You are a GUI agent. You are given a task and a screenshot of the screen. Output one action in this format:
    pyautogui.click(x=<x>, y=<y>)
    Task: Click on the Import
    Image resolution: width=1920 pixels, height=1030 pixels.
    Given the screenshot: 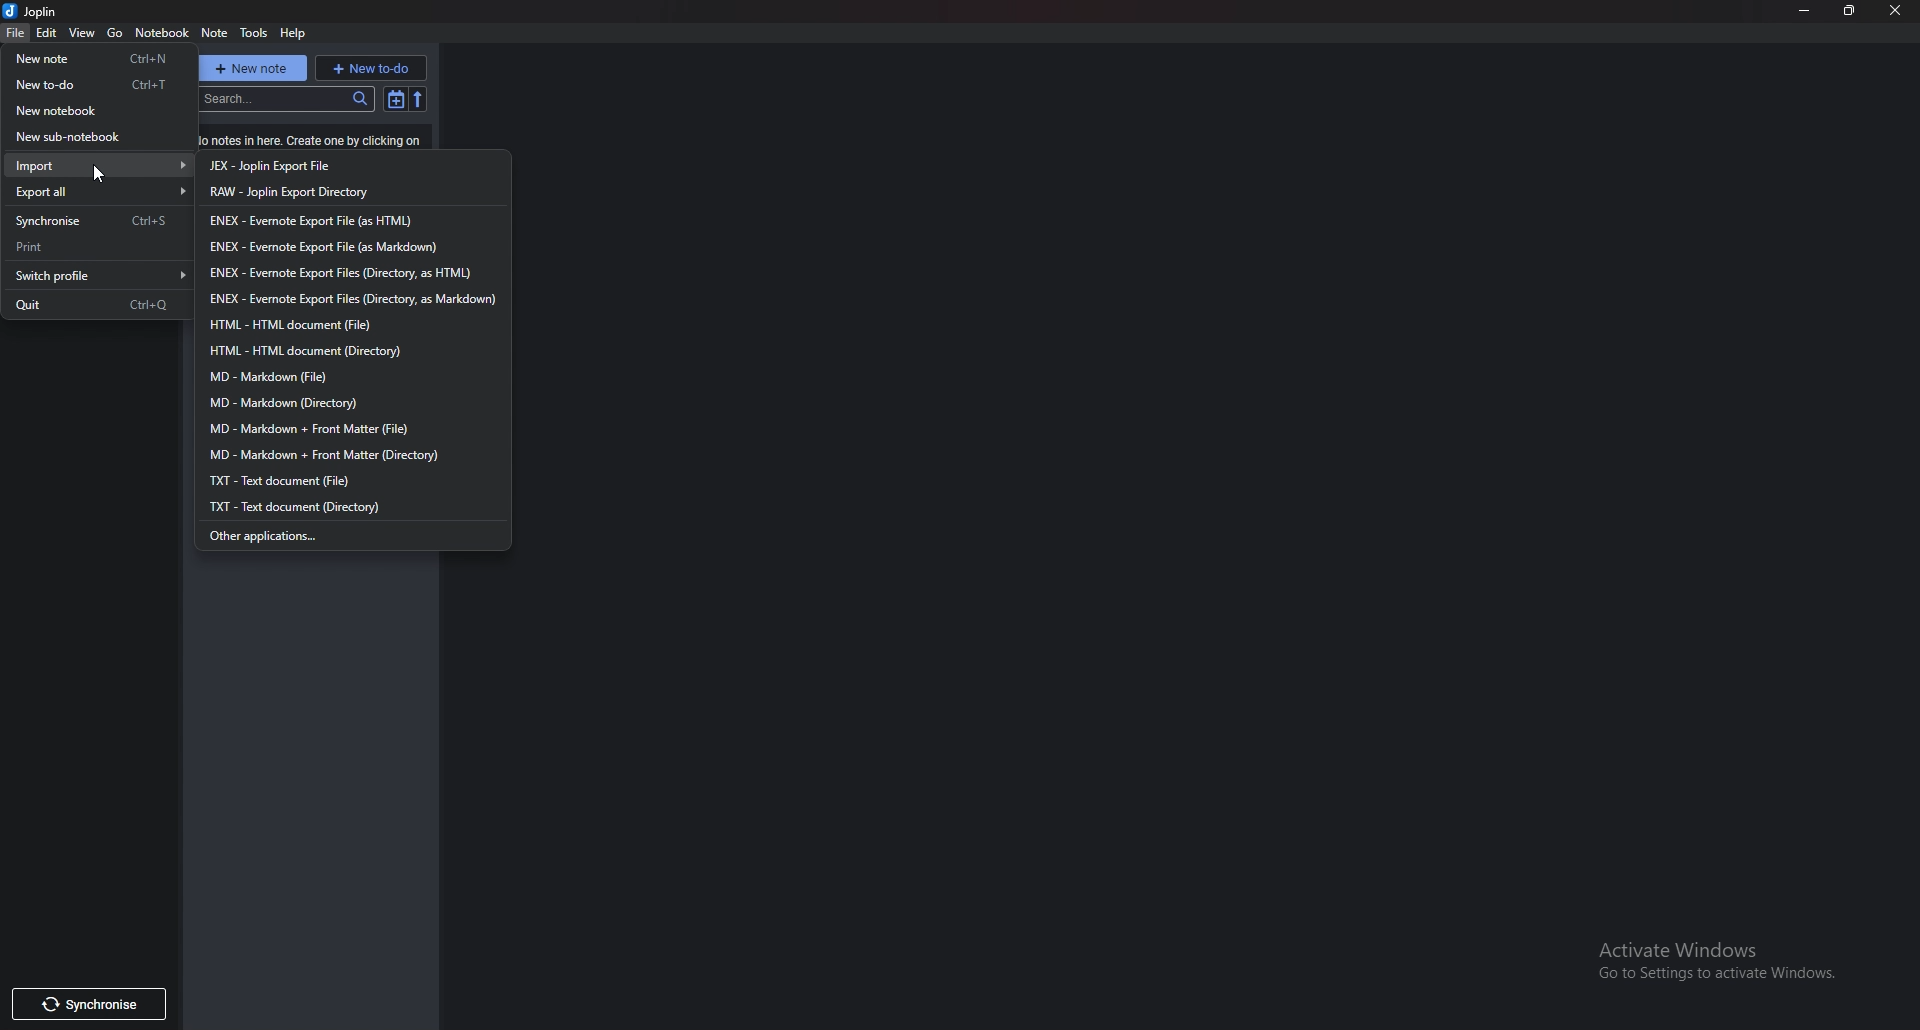 What is the action you would take?
    pyautogui.click(x=104, y=166)
    